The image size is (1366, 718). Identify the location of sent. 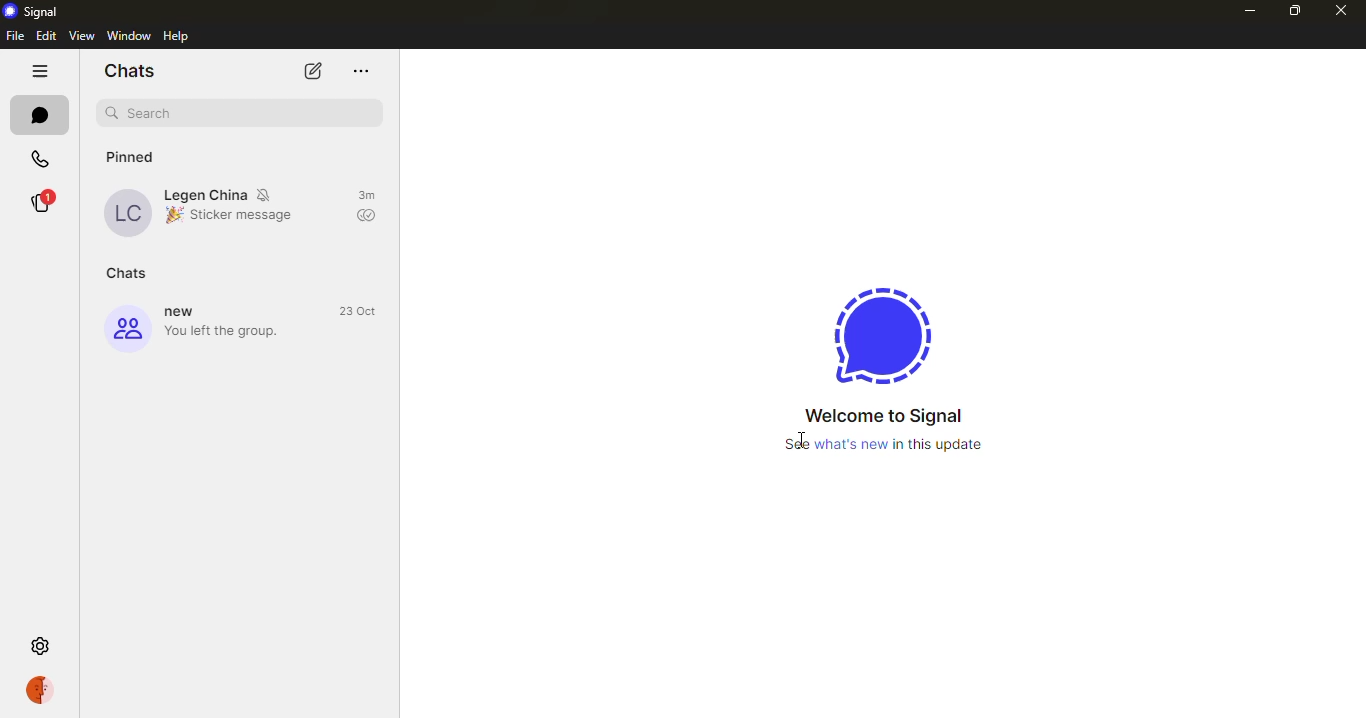
(365, 332).